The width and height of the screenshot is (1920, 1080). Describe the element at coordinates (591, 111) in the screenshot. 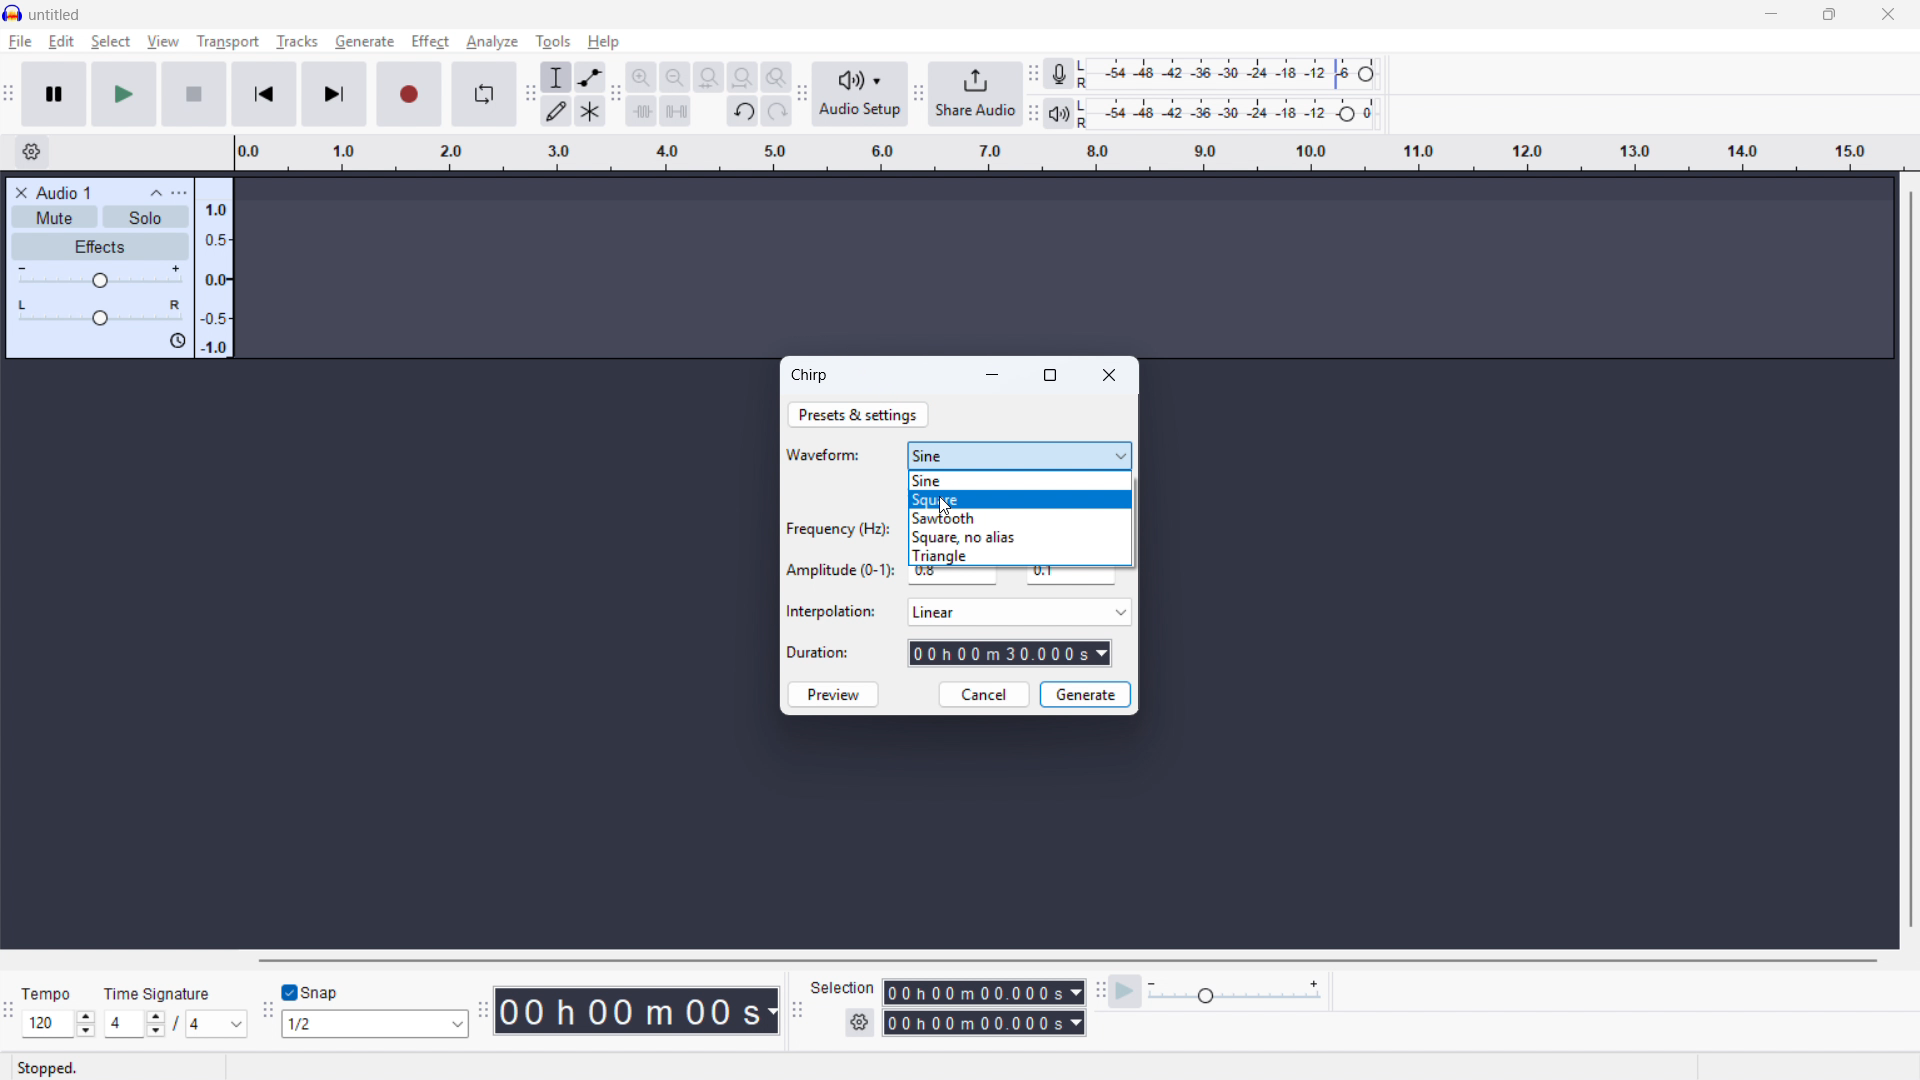

I see `Multi - tool` at that location.